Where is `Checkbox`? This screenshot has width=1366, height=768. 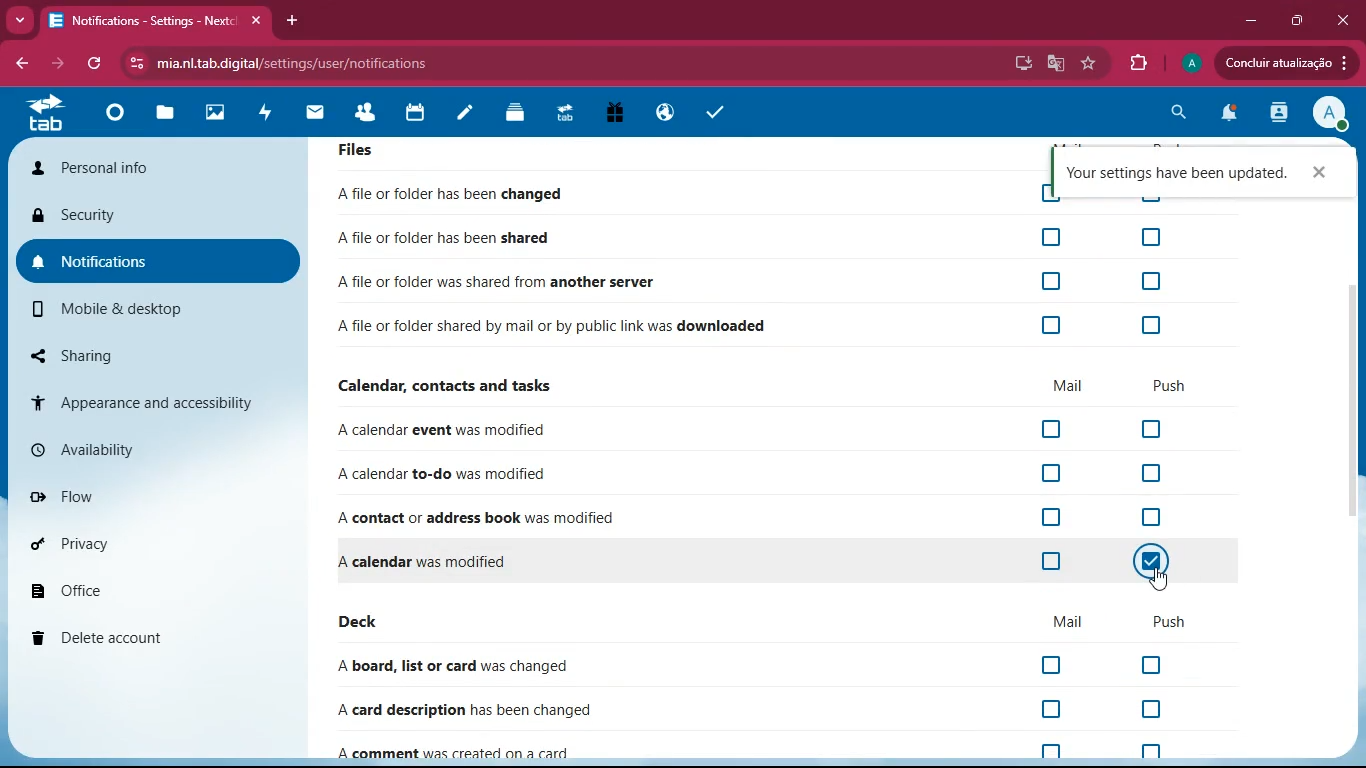
Checkbox is located at coordinates (1049, 327).